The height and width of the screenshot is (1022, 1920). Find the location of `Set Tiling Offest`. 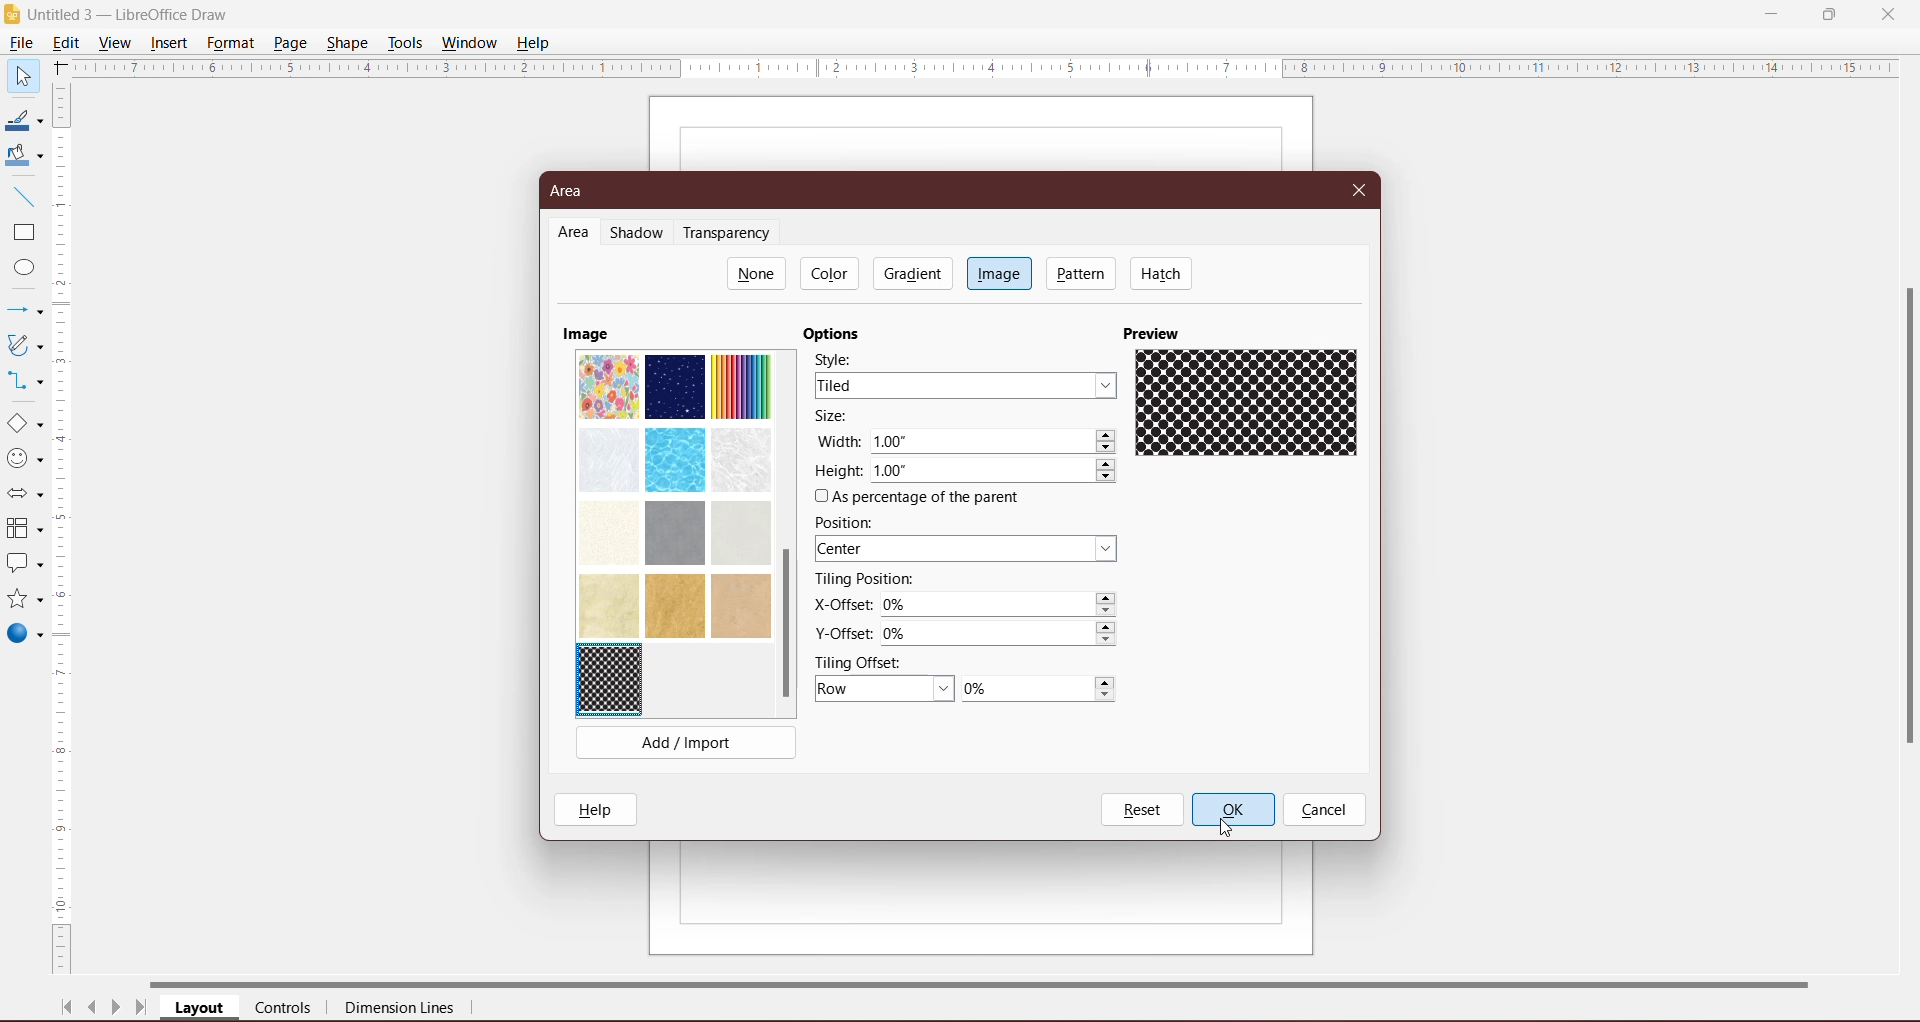

Set Tiling Offest is located at coordinates (885, 690).